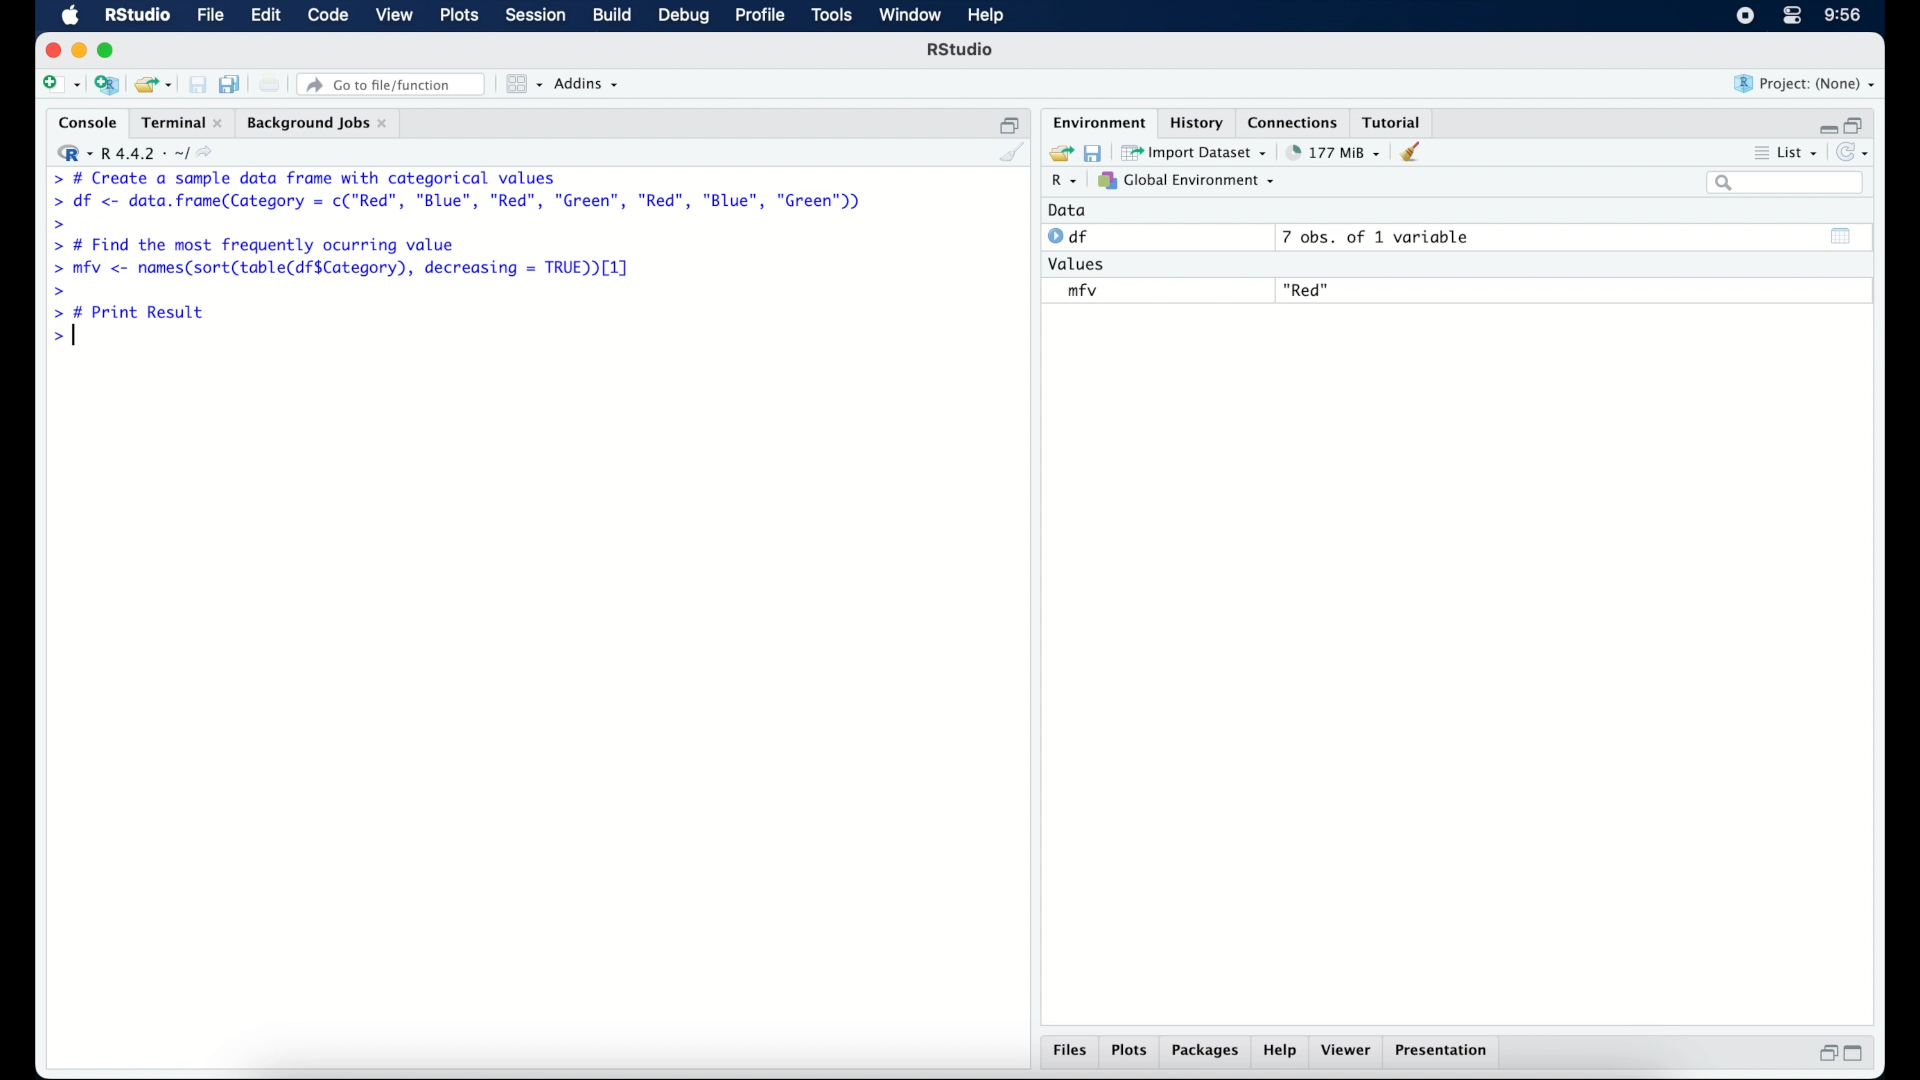  Describe the element at coordinates (682, 17) in the screenshot. I see `debug` at that location.